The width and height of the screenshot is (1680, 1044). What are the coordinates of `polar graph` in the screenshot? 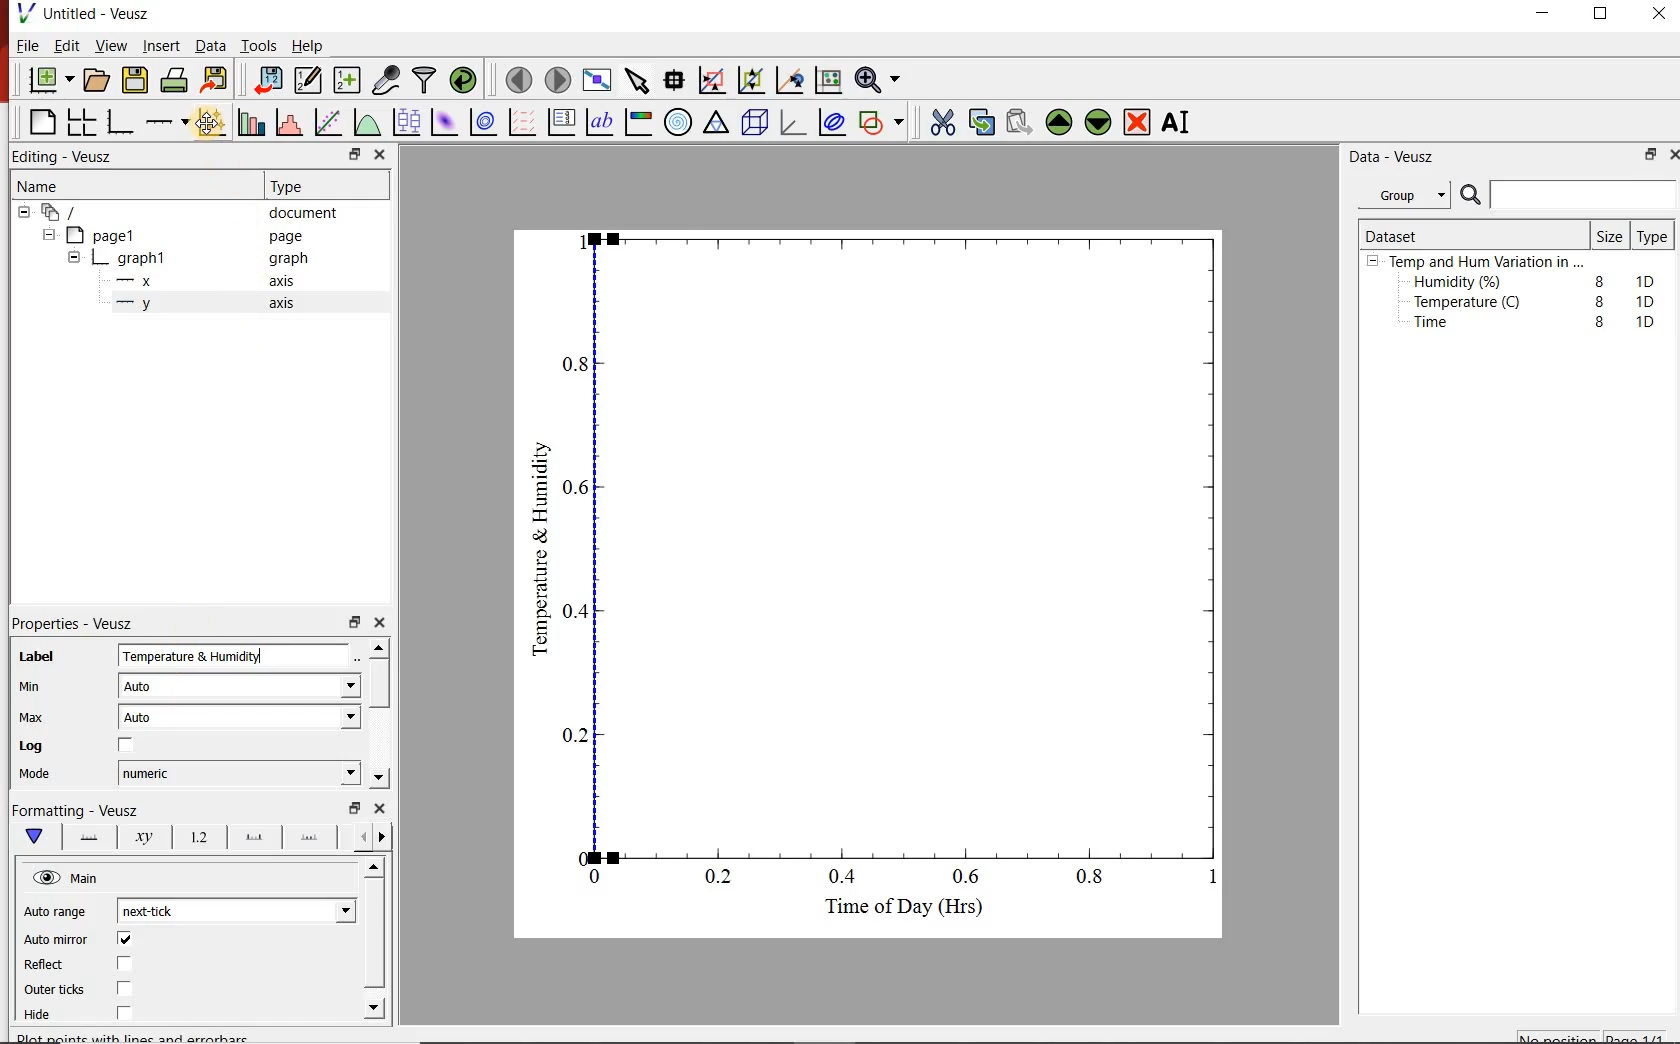 It's located at (680, 124).